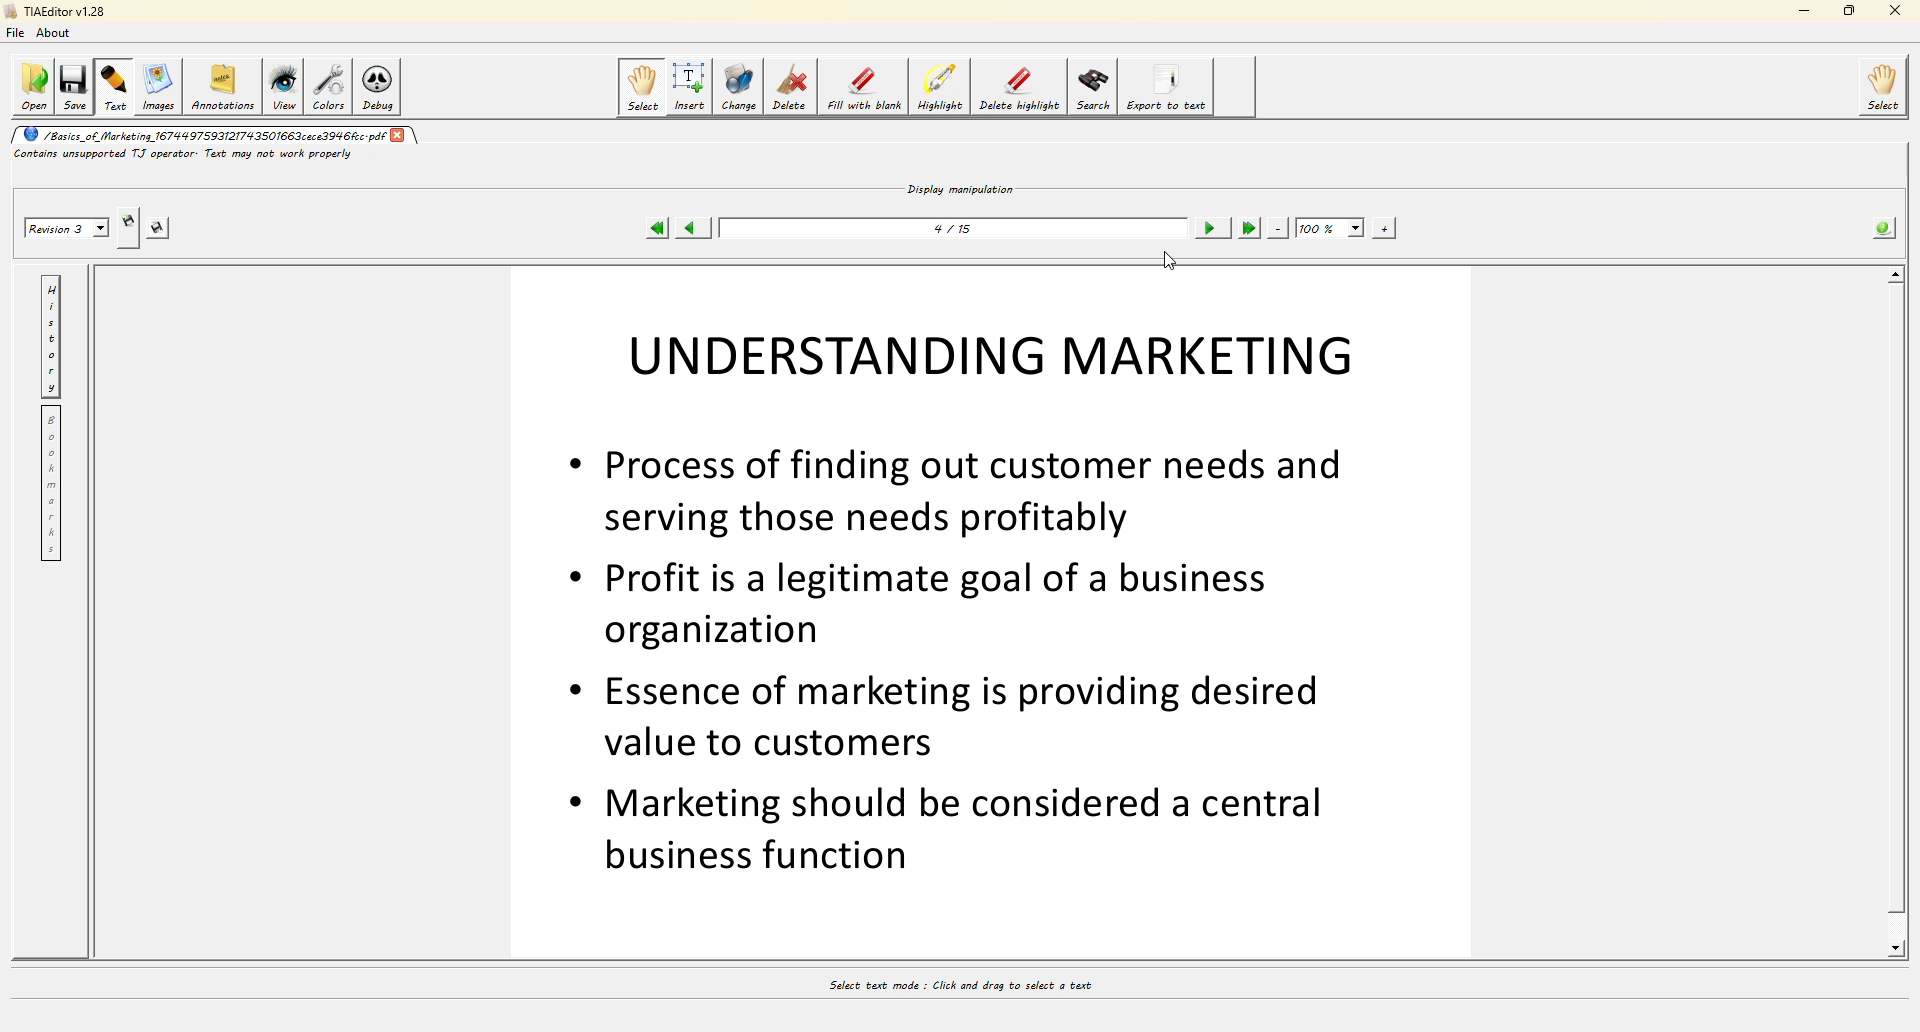 The width and height of the screenshot is (1920, 1032). I want to click on text, so click(114, 89).